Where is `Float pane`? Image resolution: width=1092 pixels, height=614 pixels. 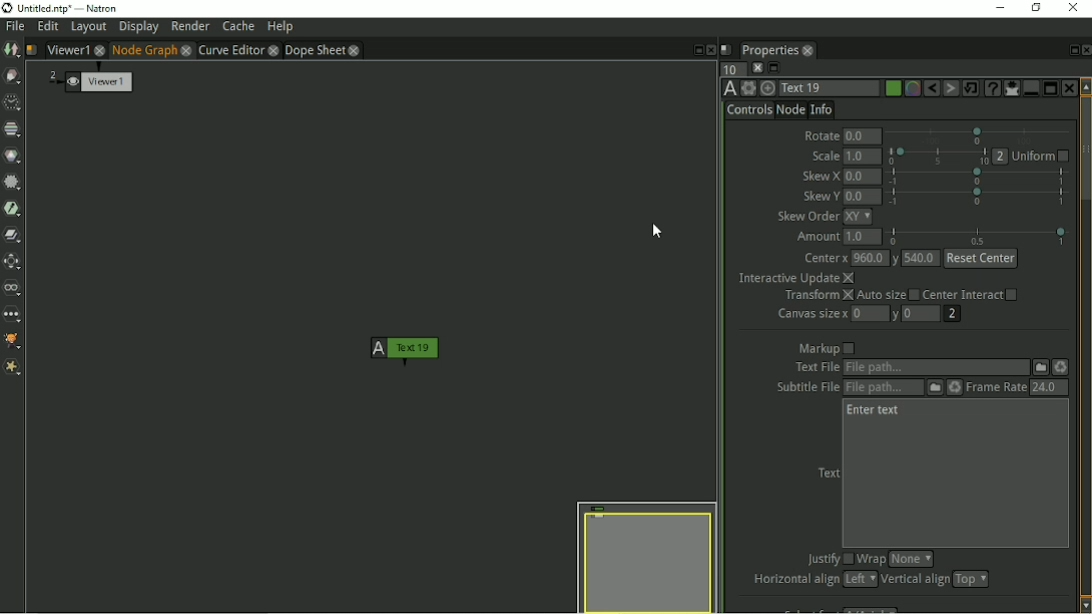
Float pane is located at coordinates (697, 50).